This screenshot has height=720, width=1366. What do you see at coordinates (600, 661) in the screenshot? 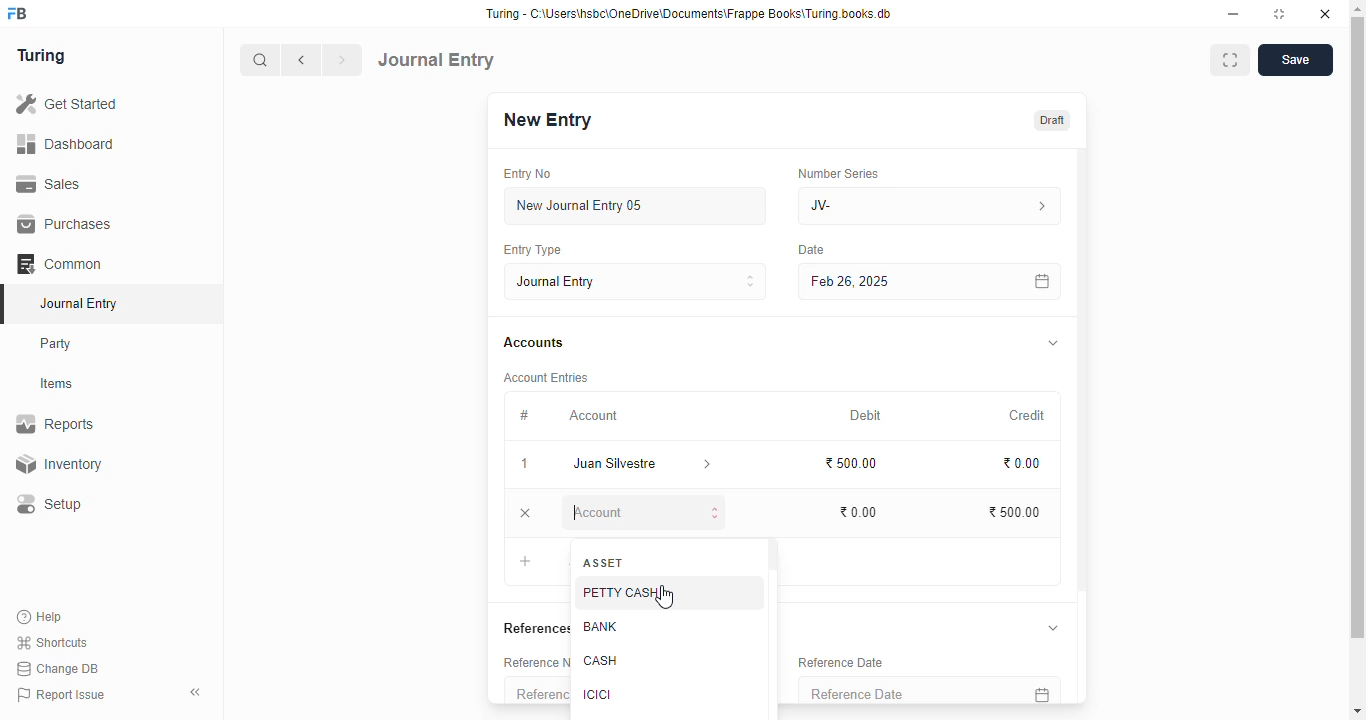
I see `cash` at bounding box center [600, 661].